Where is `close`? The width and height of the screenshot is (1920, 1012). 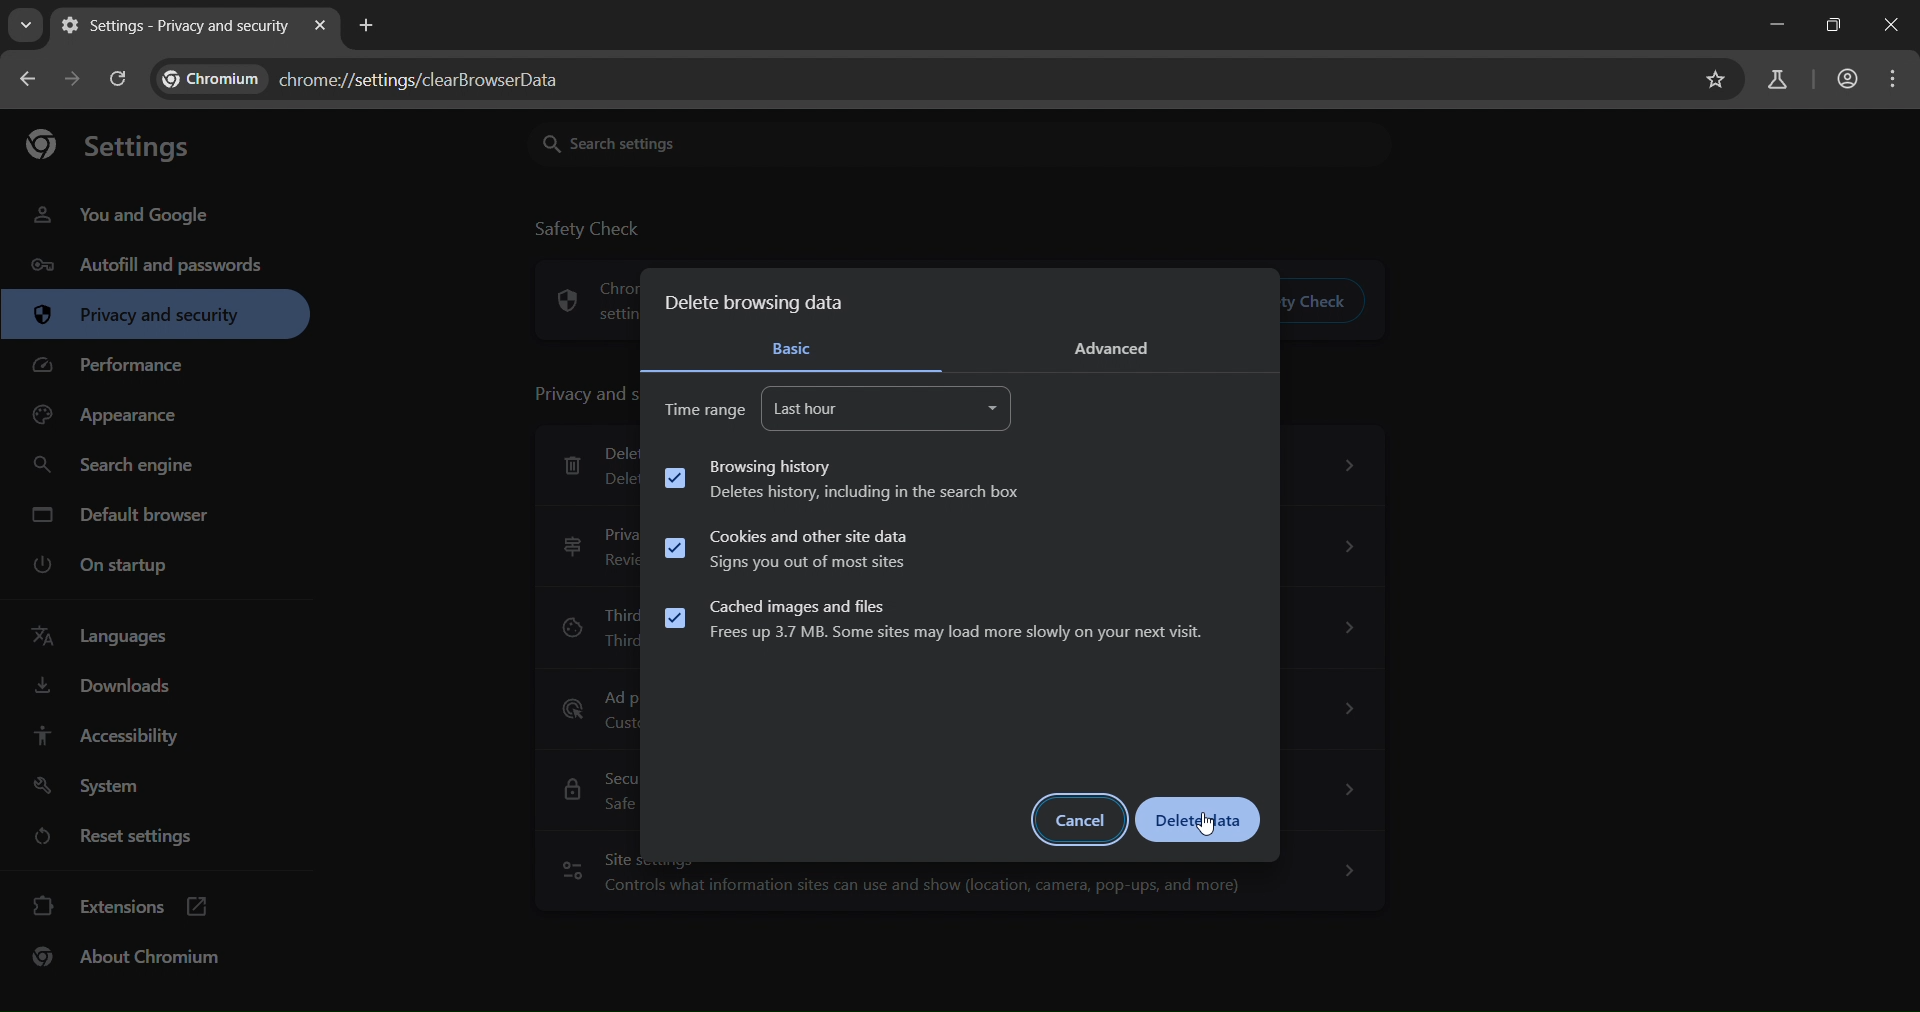 close is located at coordinates (1893, 25).